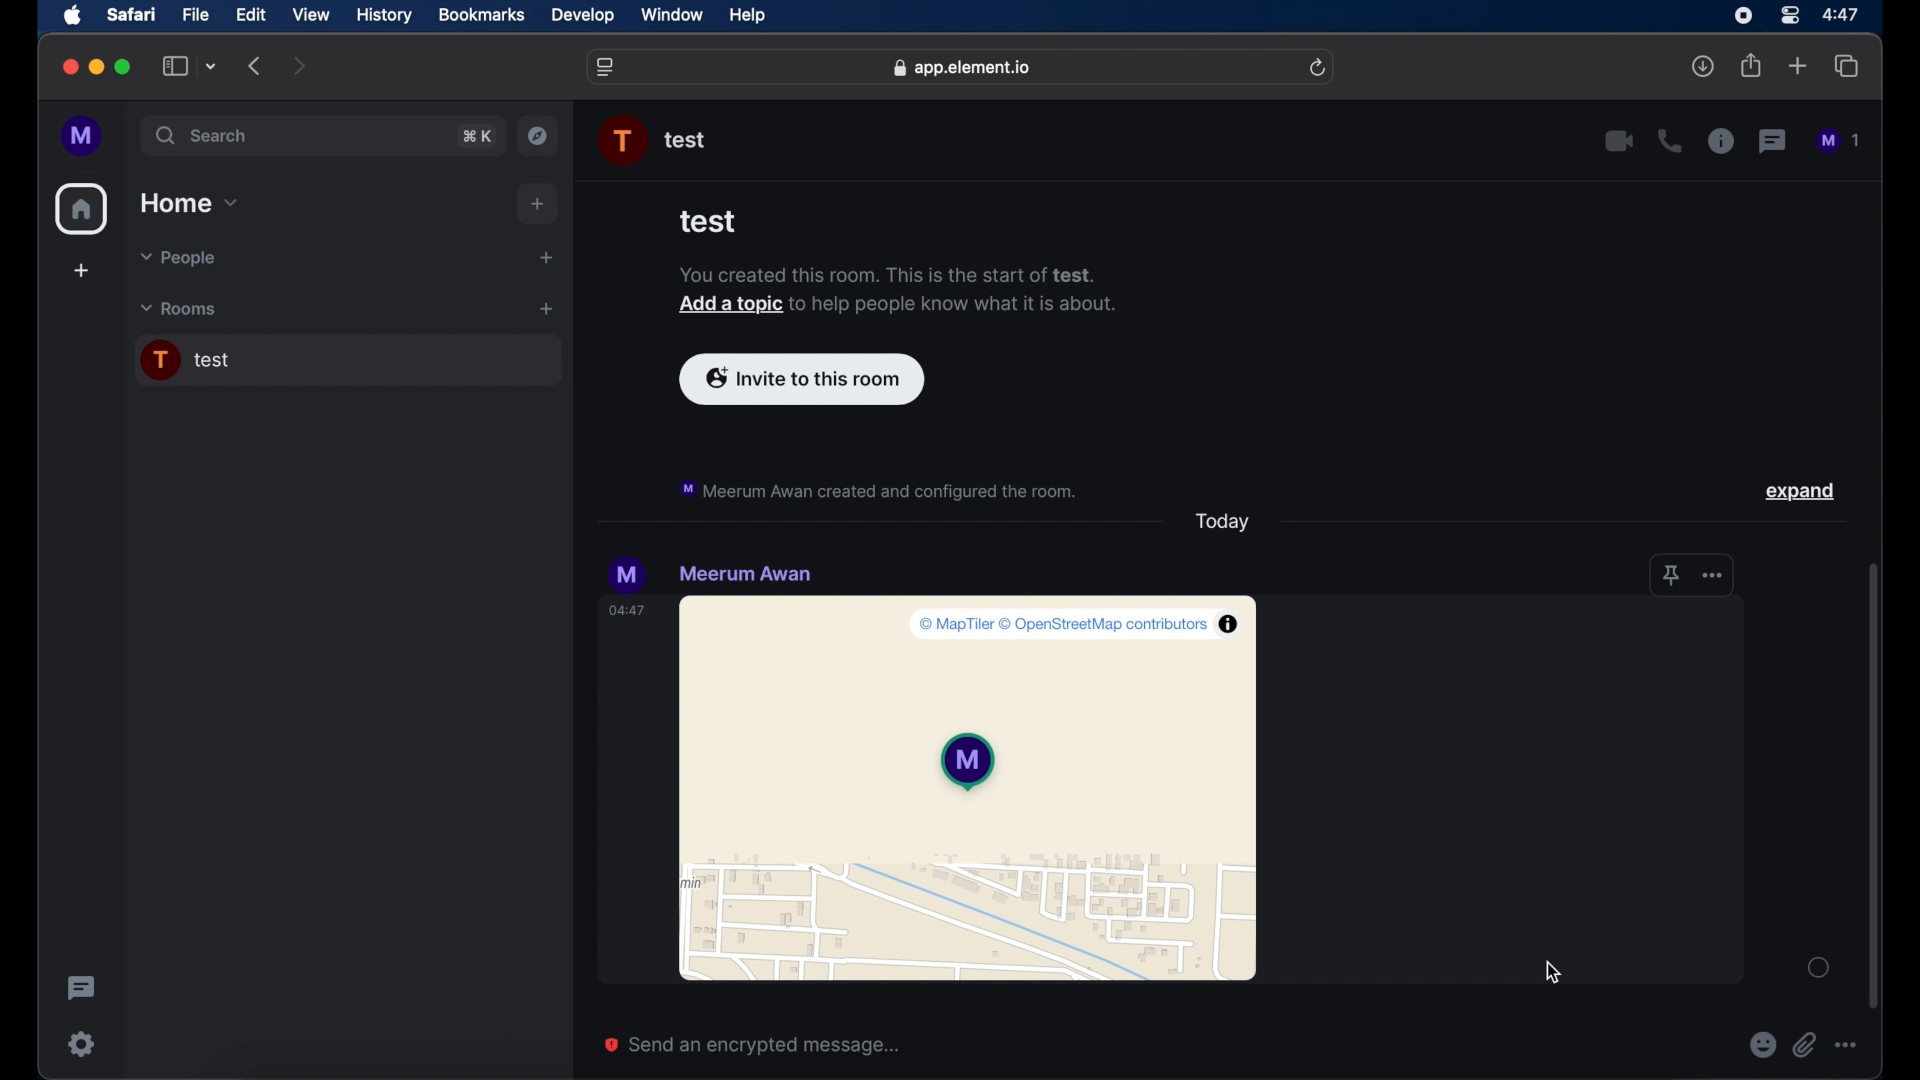  What do you see at coordinates (68, 67) in the screenshot?
I see `close` at bounding box center [68, 67].